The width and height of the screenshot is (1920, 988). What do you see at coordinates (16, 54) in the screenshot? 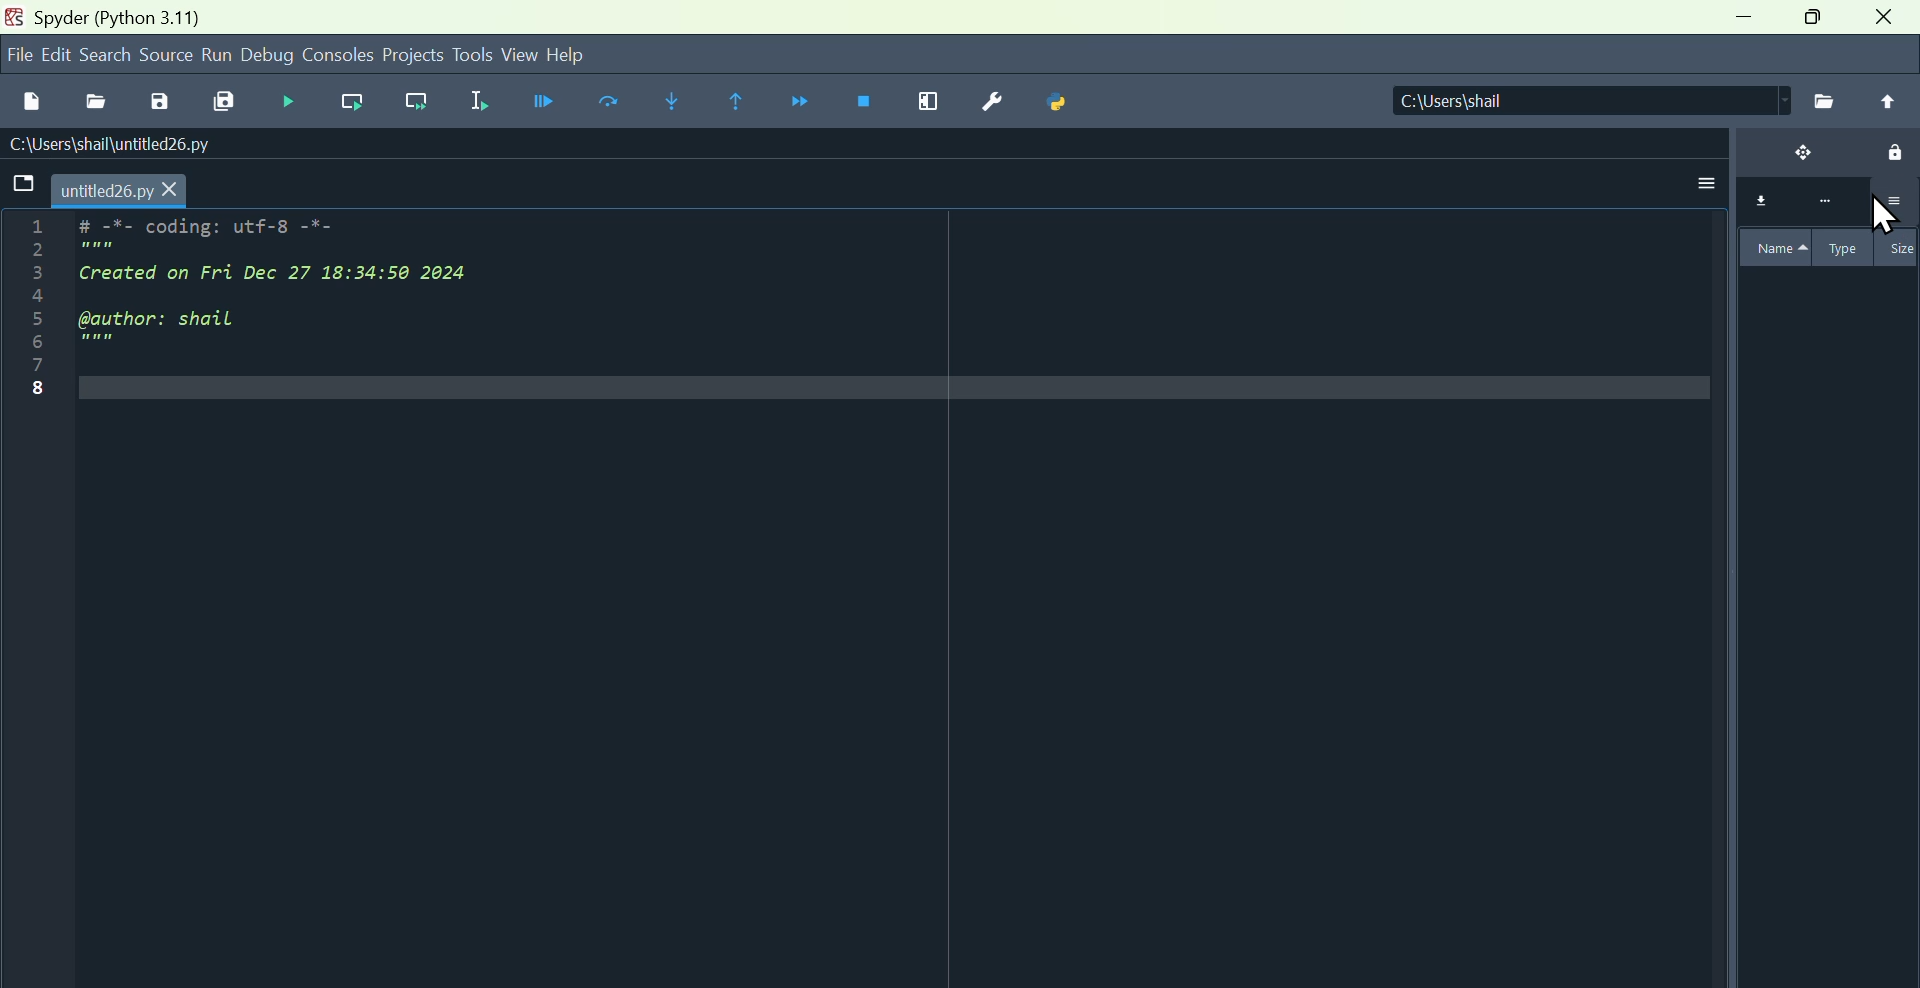
I see `file` at bounding box center [16, 54].